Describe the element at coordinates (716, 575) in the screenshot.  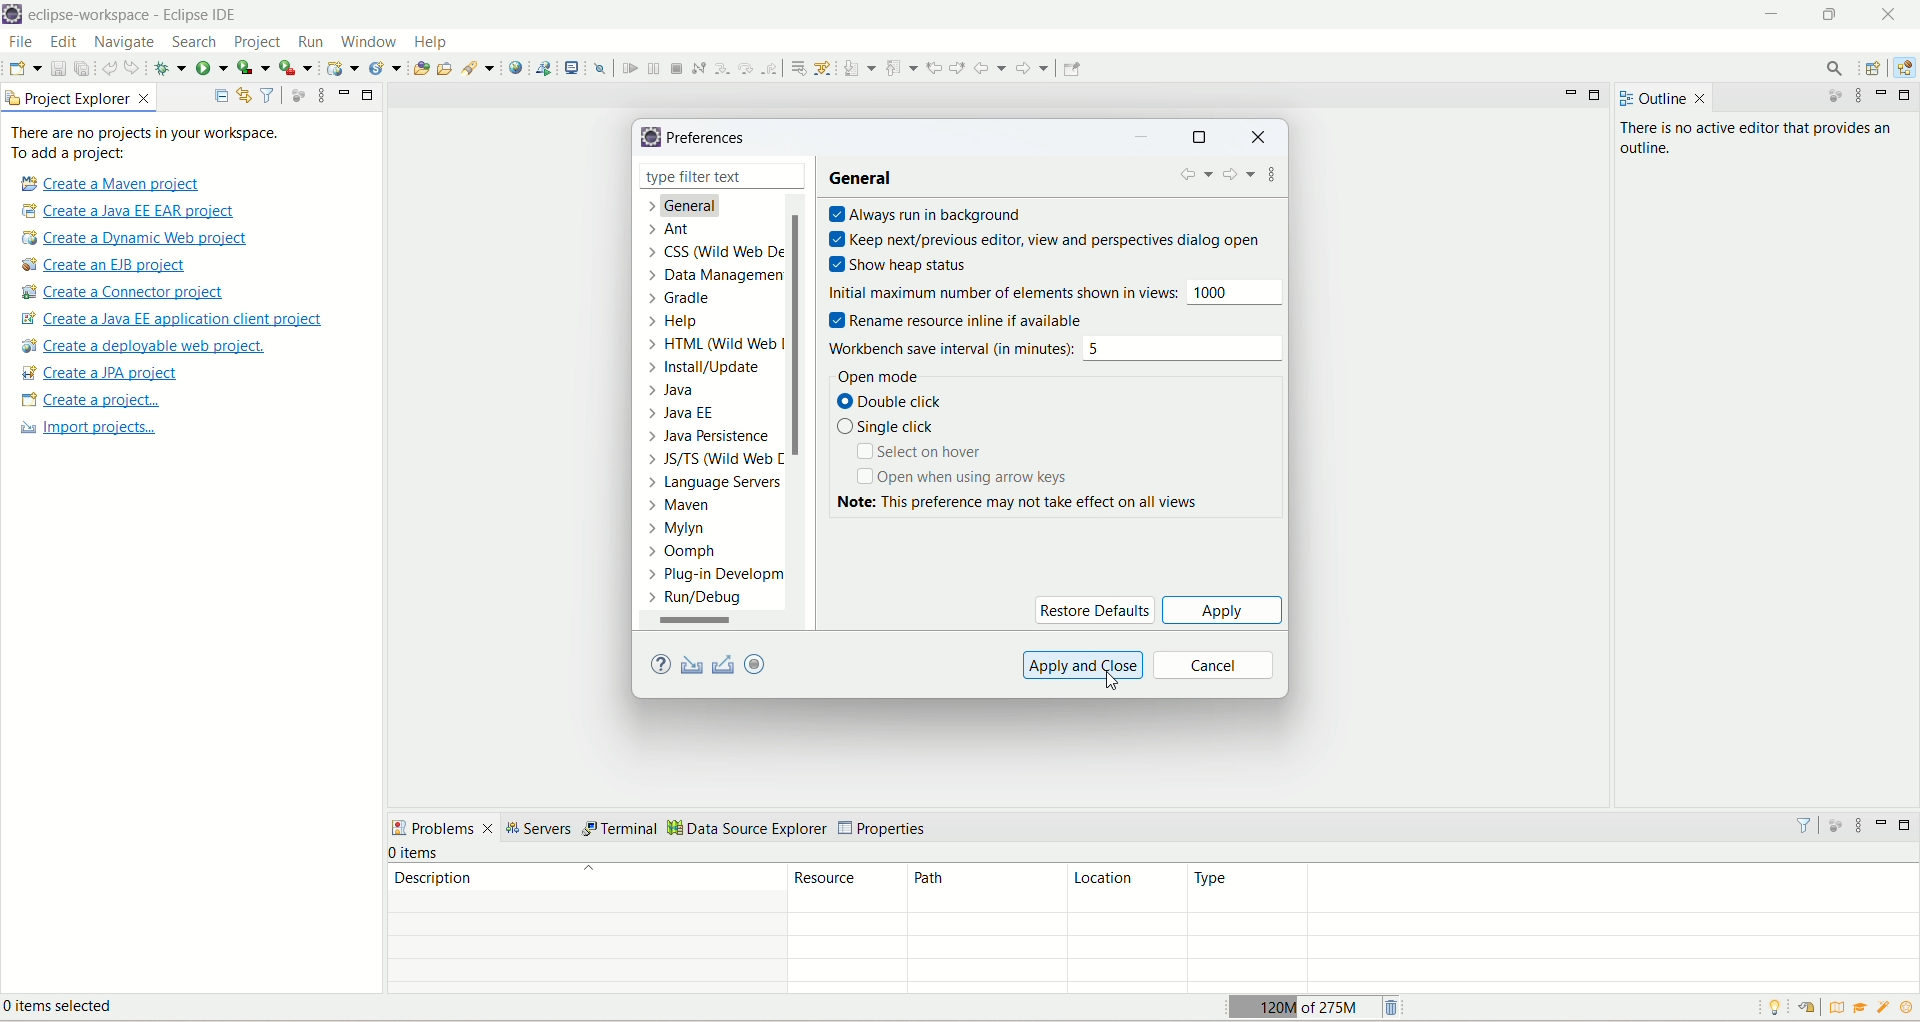
I see `plug-in development` at that location.